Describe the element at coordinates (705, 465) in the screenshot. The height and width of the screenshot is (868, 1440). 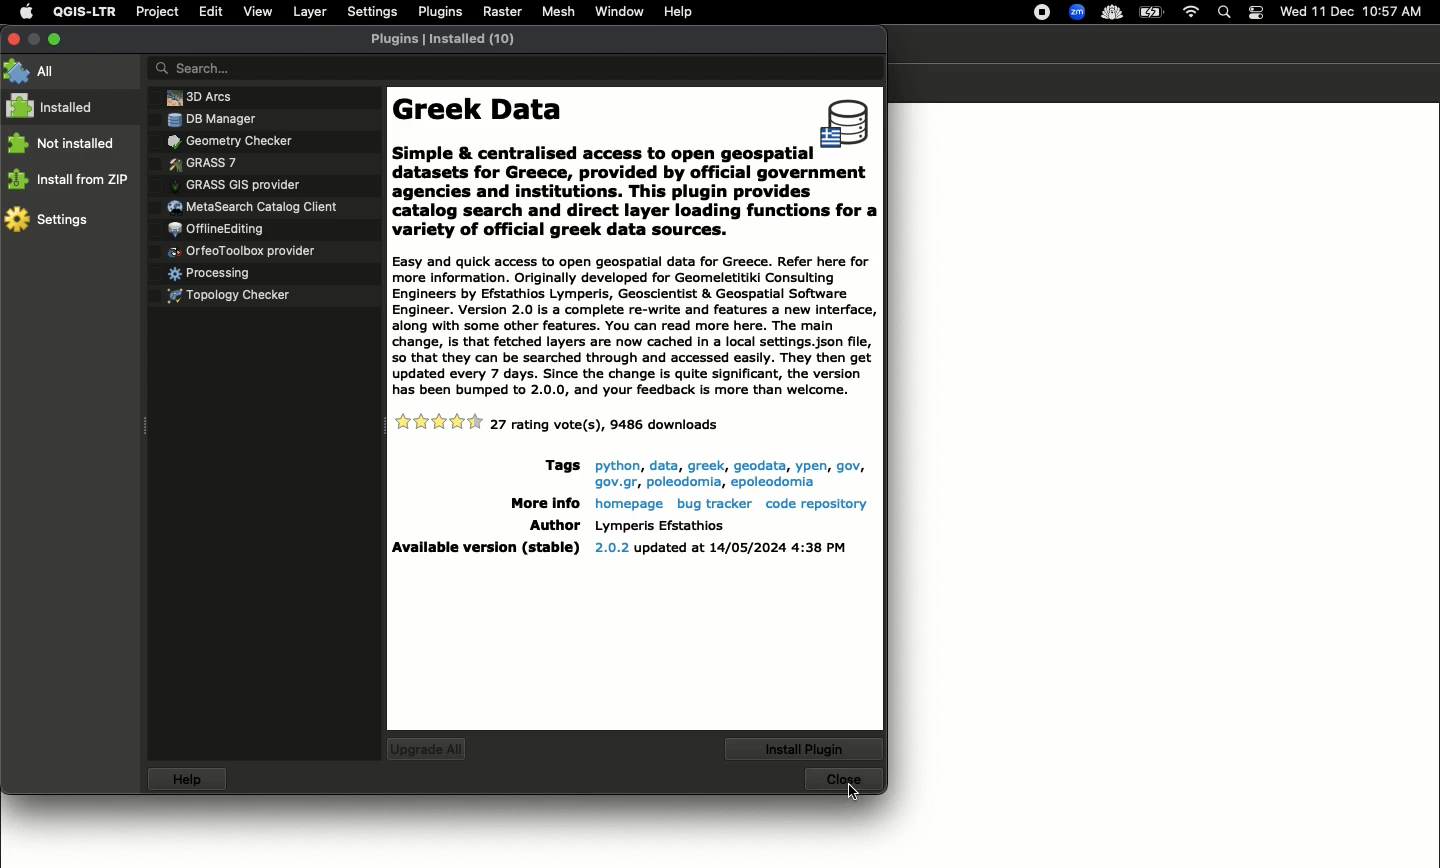
I see `reek` at that location.